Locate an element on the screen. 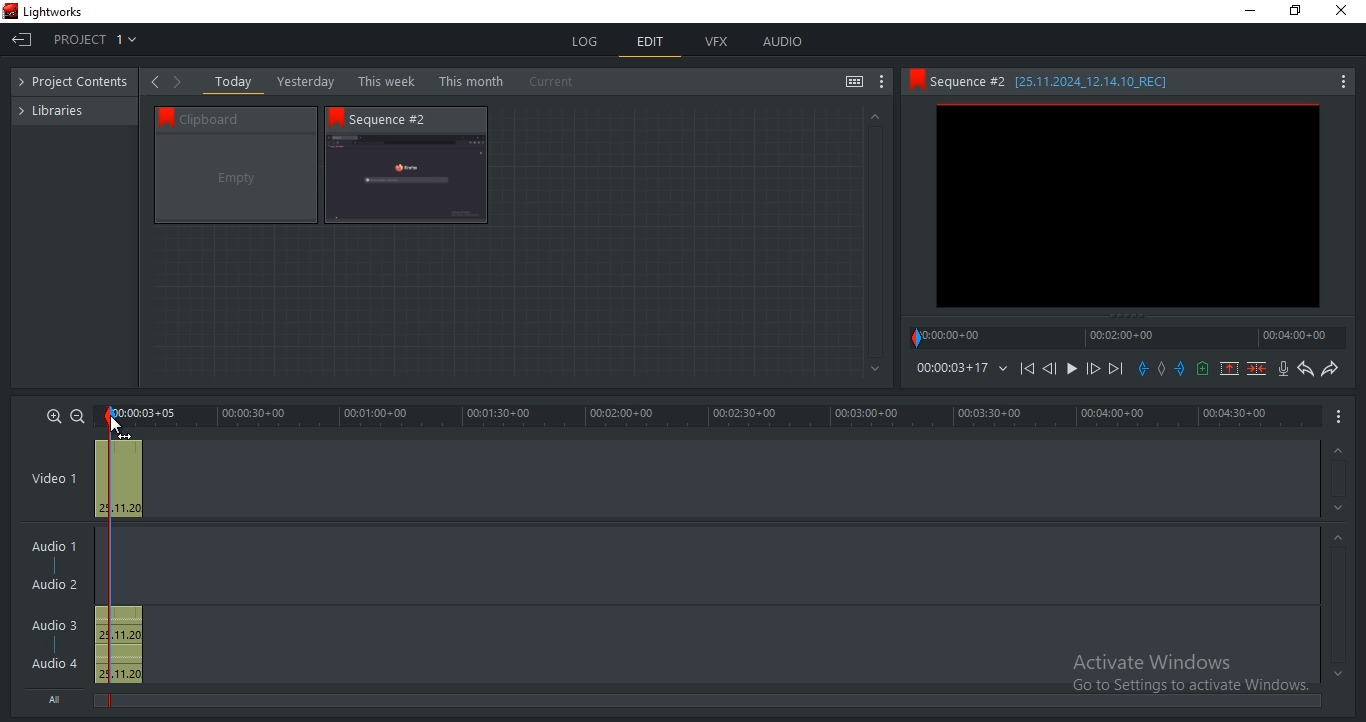 This screenshot has height=722, width=1366. delete marked section is located at coordinates (1258, 368).